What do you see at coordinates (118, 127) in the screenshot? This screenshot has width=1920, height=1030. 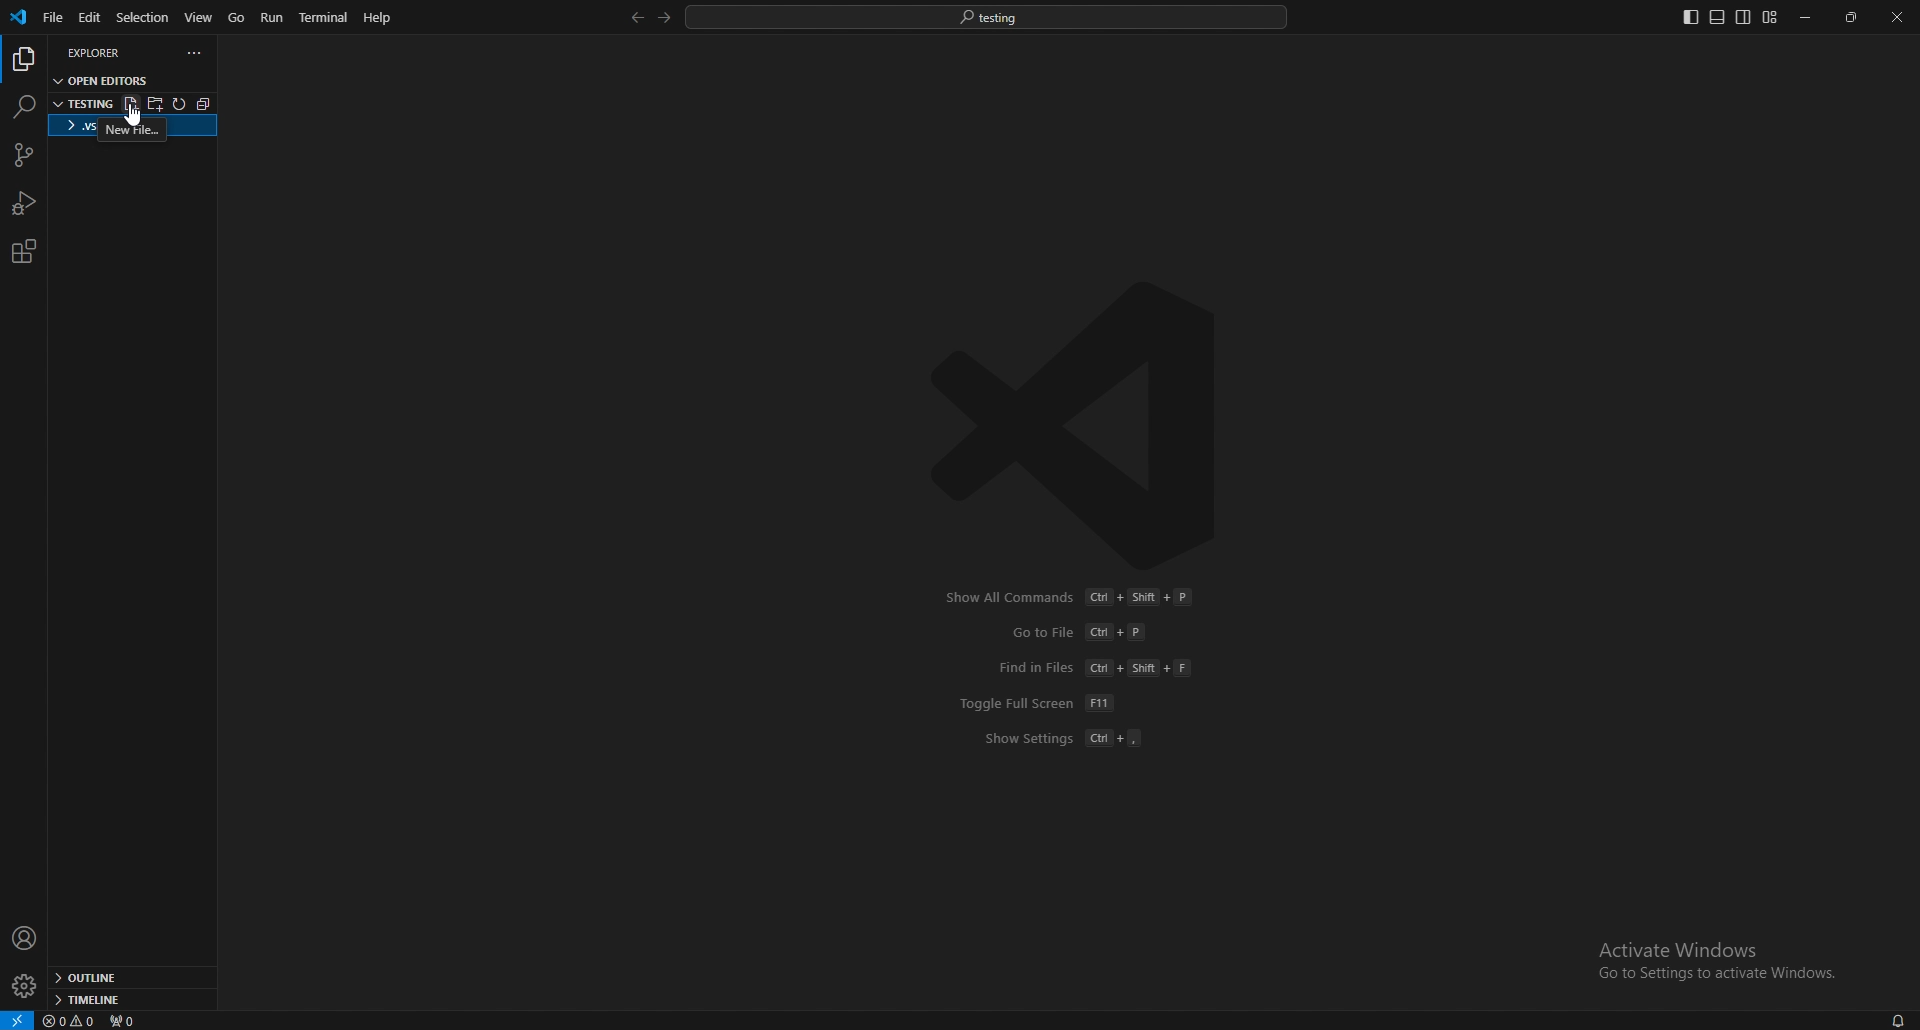 I see `folder name` at bounding box center [118, 127].